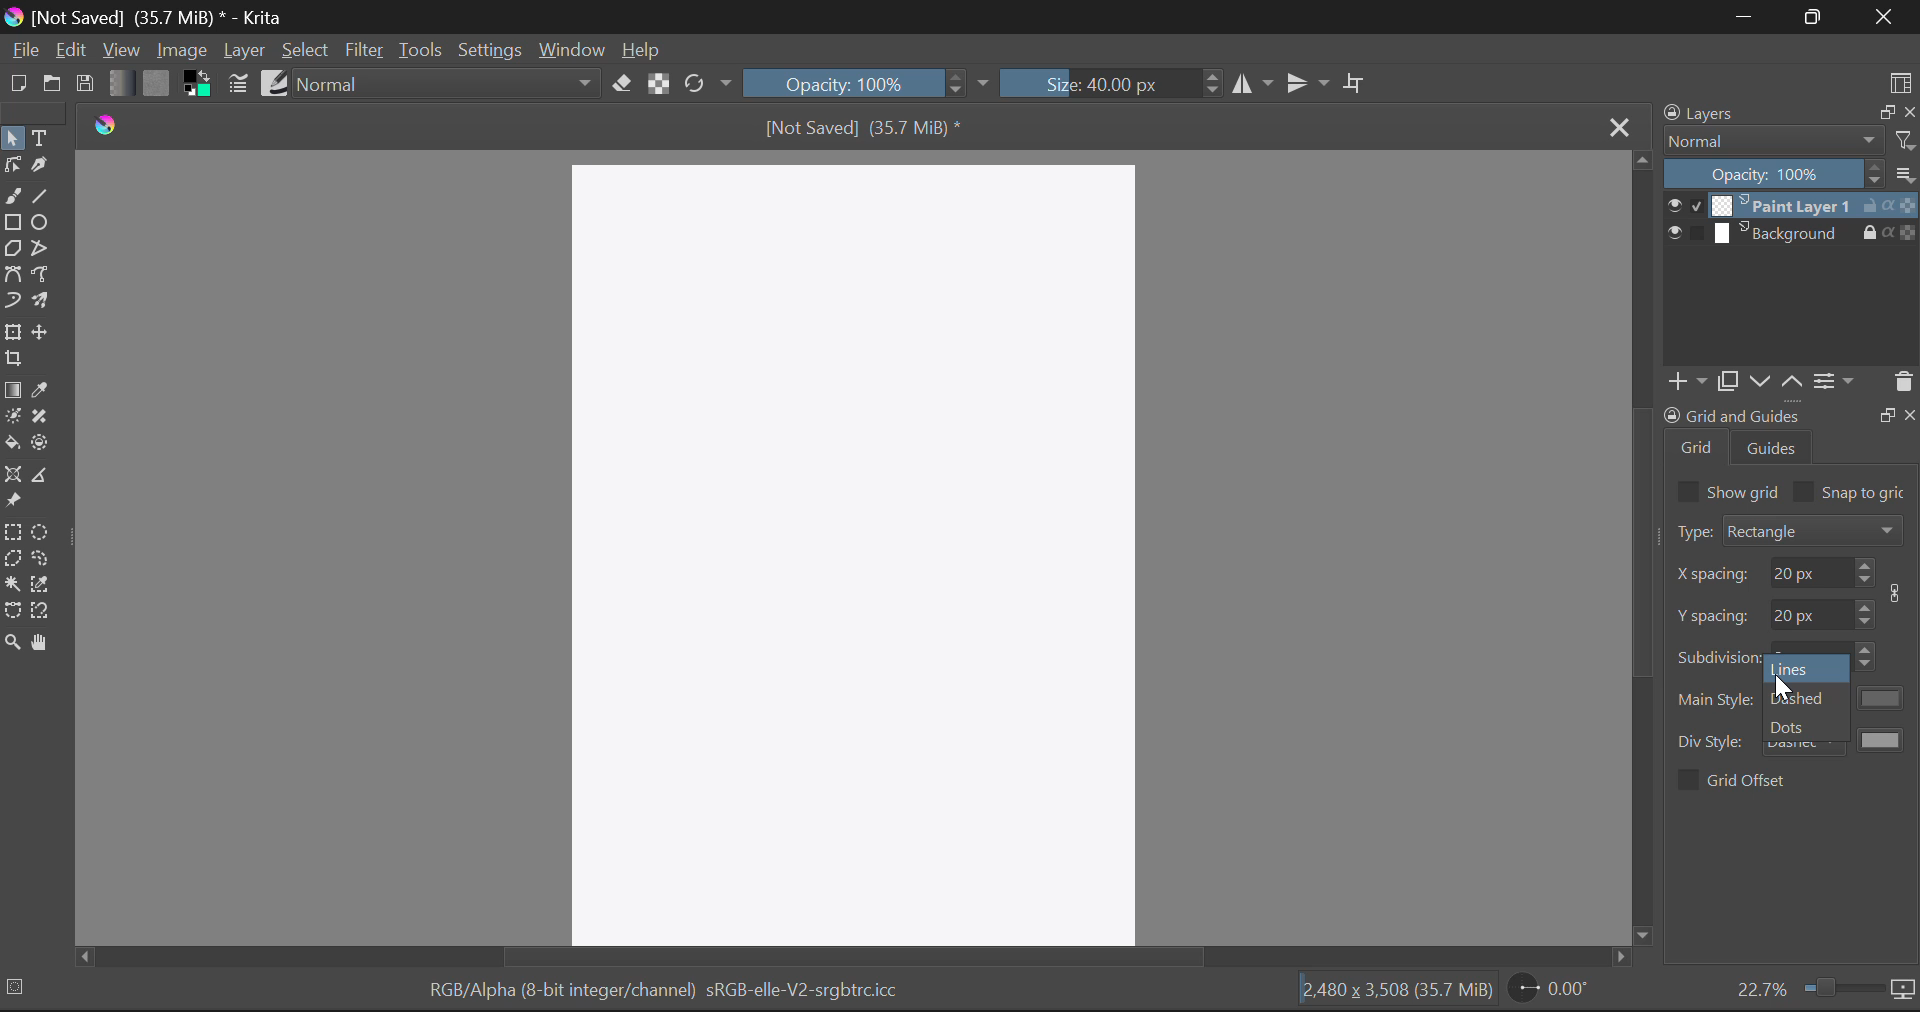 This screenshot has width=1920, height=1012. Describe the element at coordinates (276, 82) in the screenshot. I see `Brush Presets` at that location.